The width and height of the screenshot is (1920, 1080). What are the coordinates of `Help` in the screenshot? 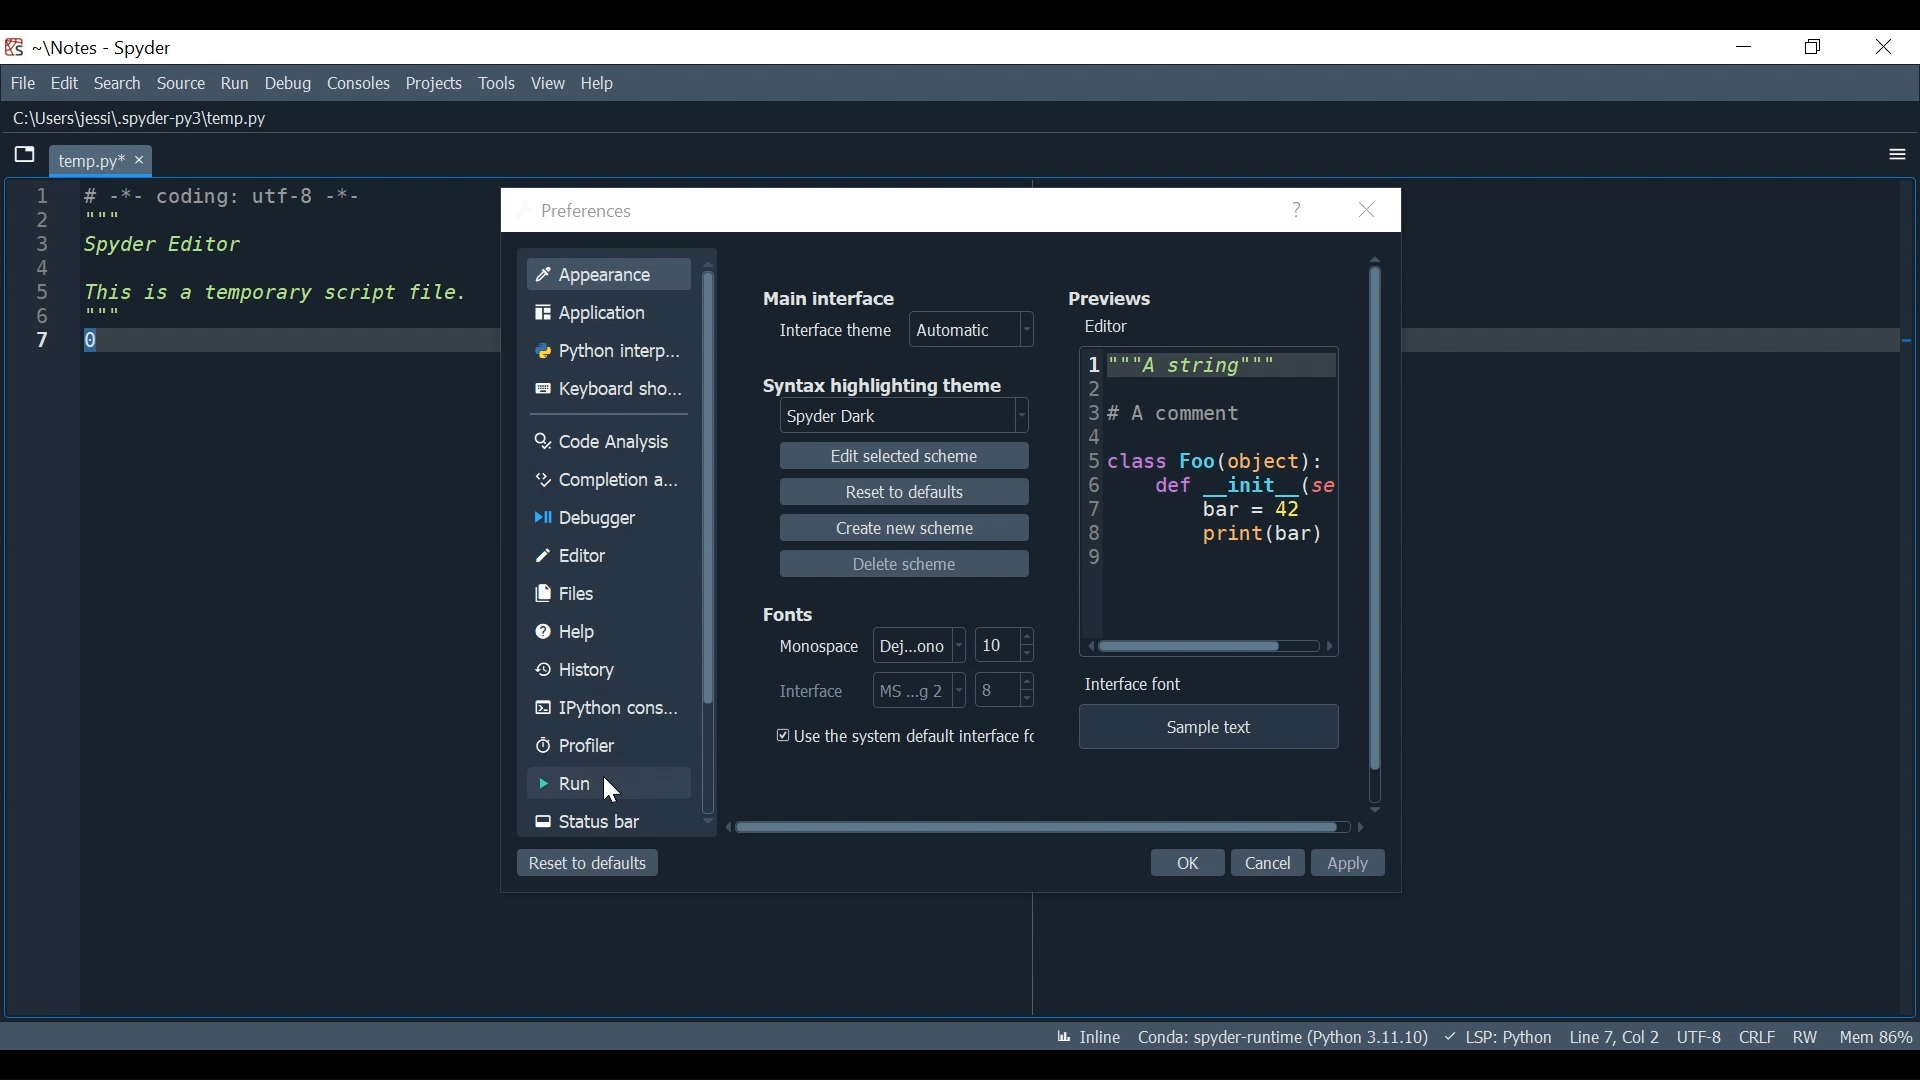 It's located at (600, 631).